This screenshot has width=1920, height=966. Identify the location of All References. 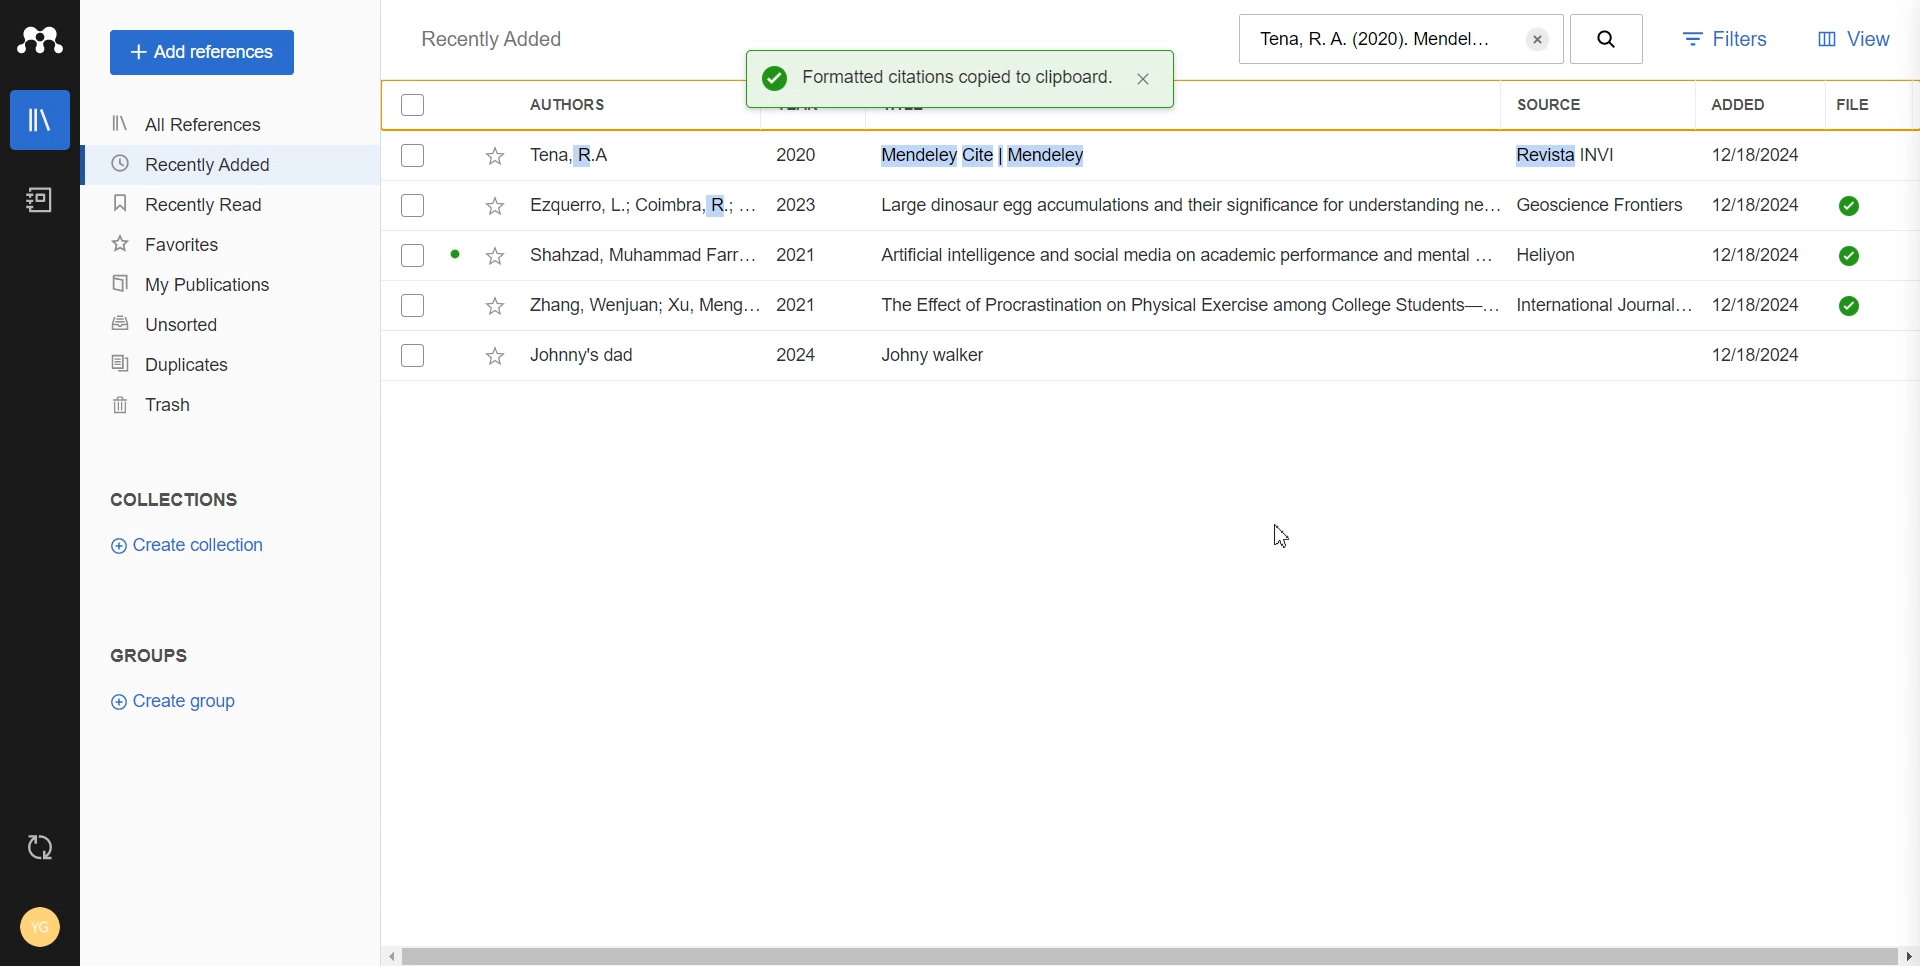
(225, 126).